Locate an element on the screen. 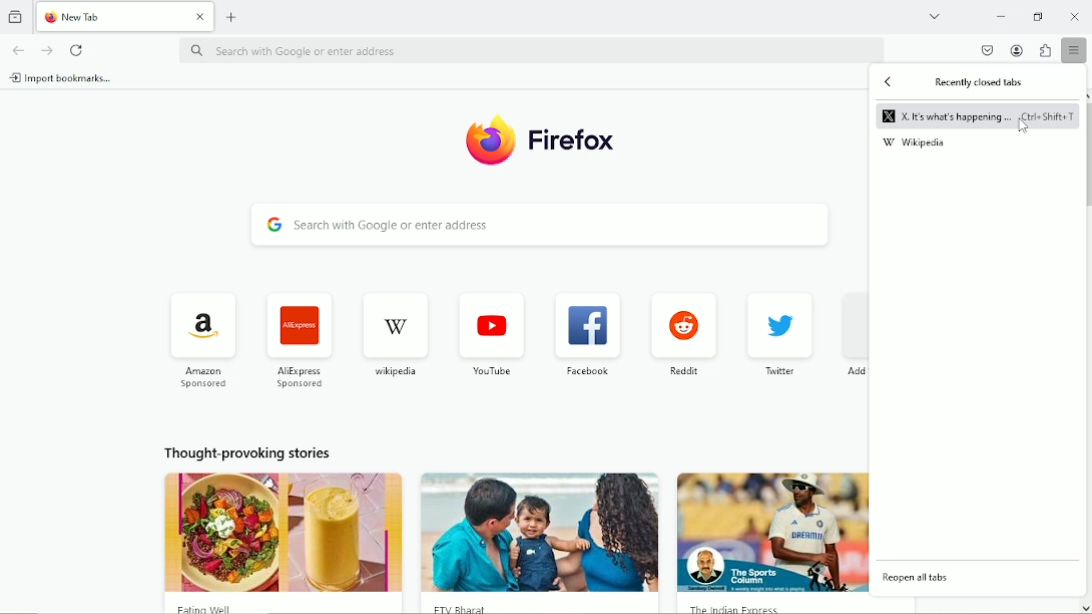 The width and height of the screenshot is (1092, 614). go forward is located at coordinates (46, 50).